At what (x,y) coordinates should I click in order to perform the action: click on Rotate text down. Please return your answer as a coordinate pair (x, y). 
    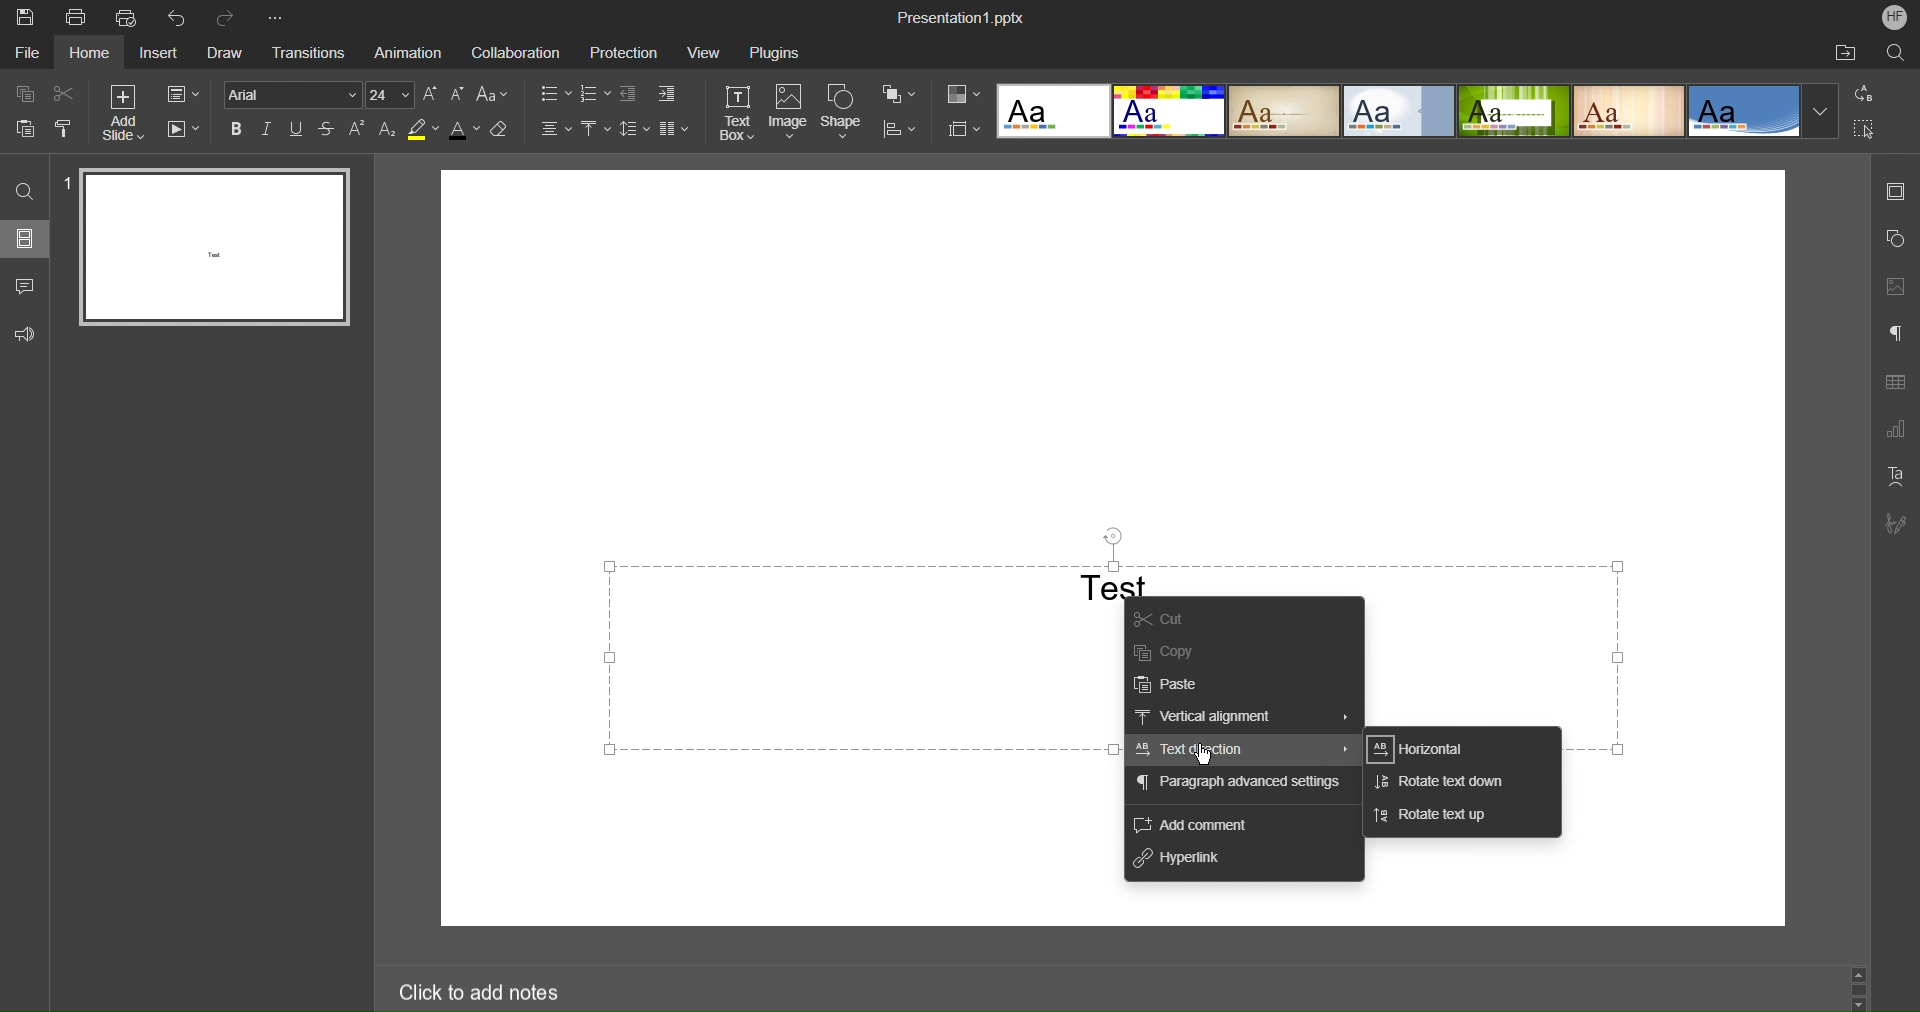
    Looking at the image, I should click on (1439, 783).